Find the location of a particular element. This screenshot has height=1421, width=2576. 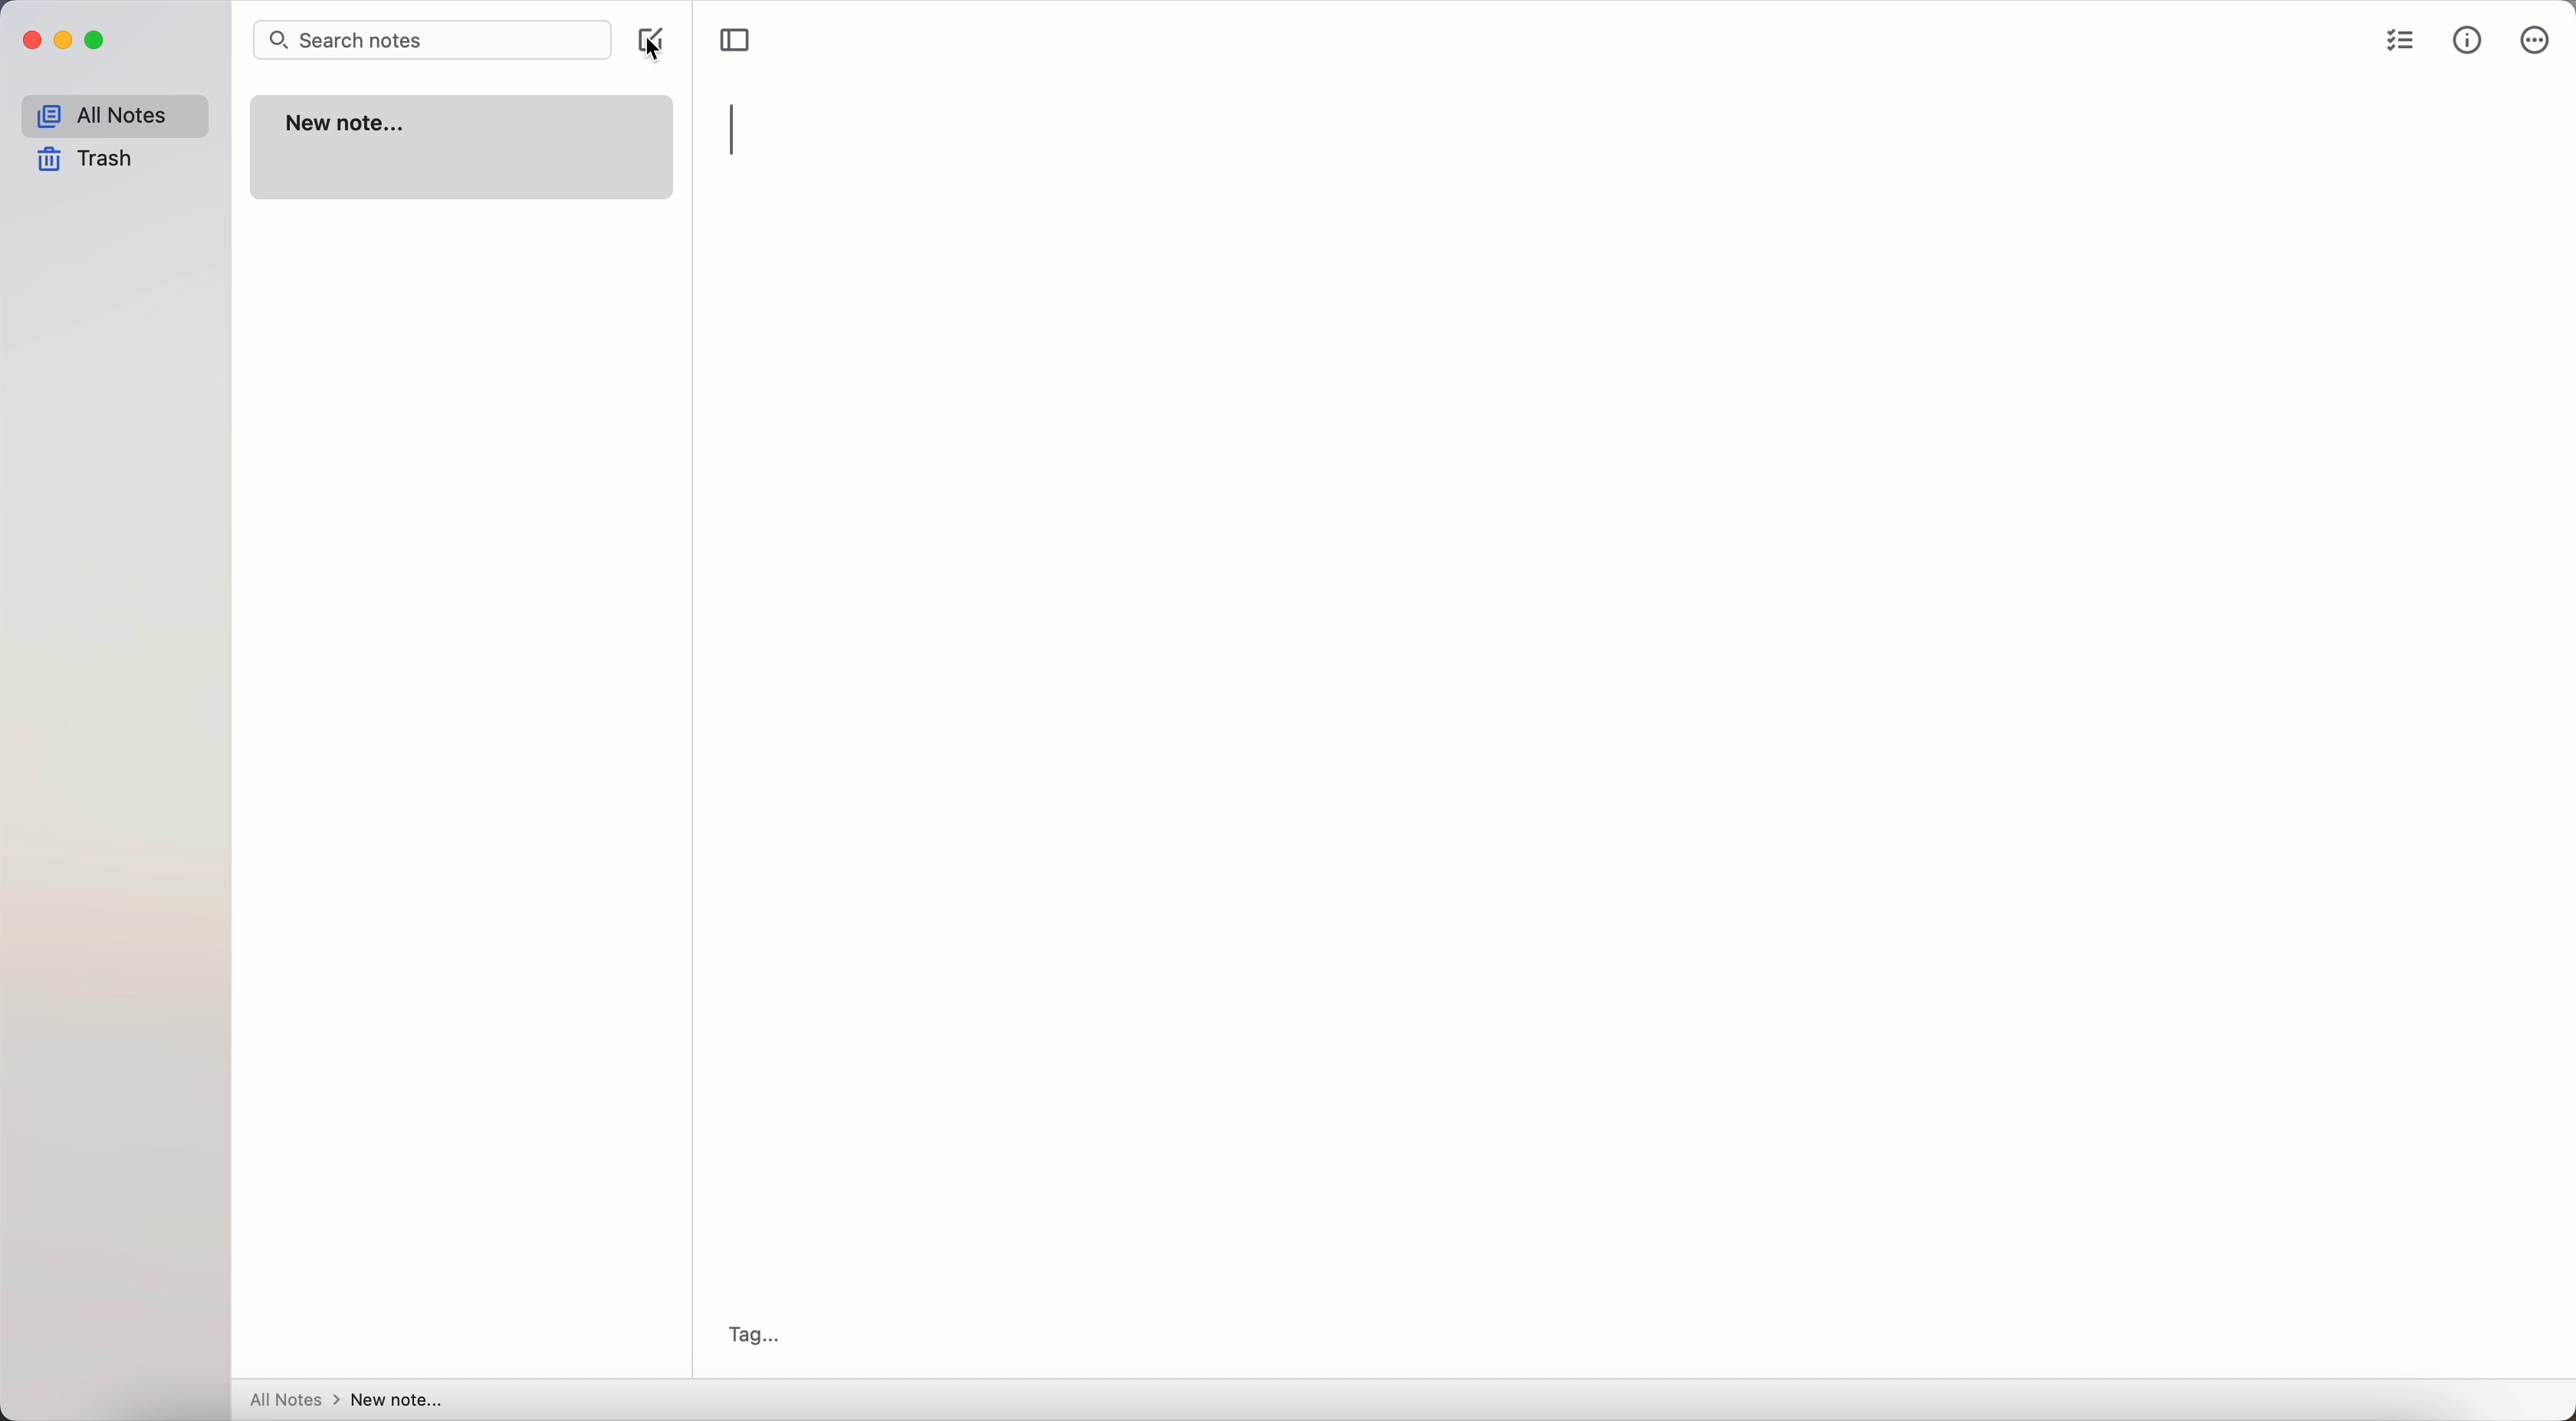

minimize is located at coordinates (63, 42).